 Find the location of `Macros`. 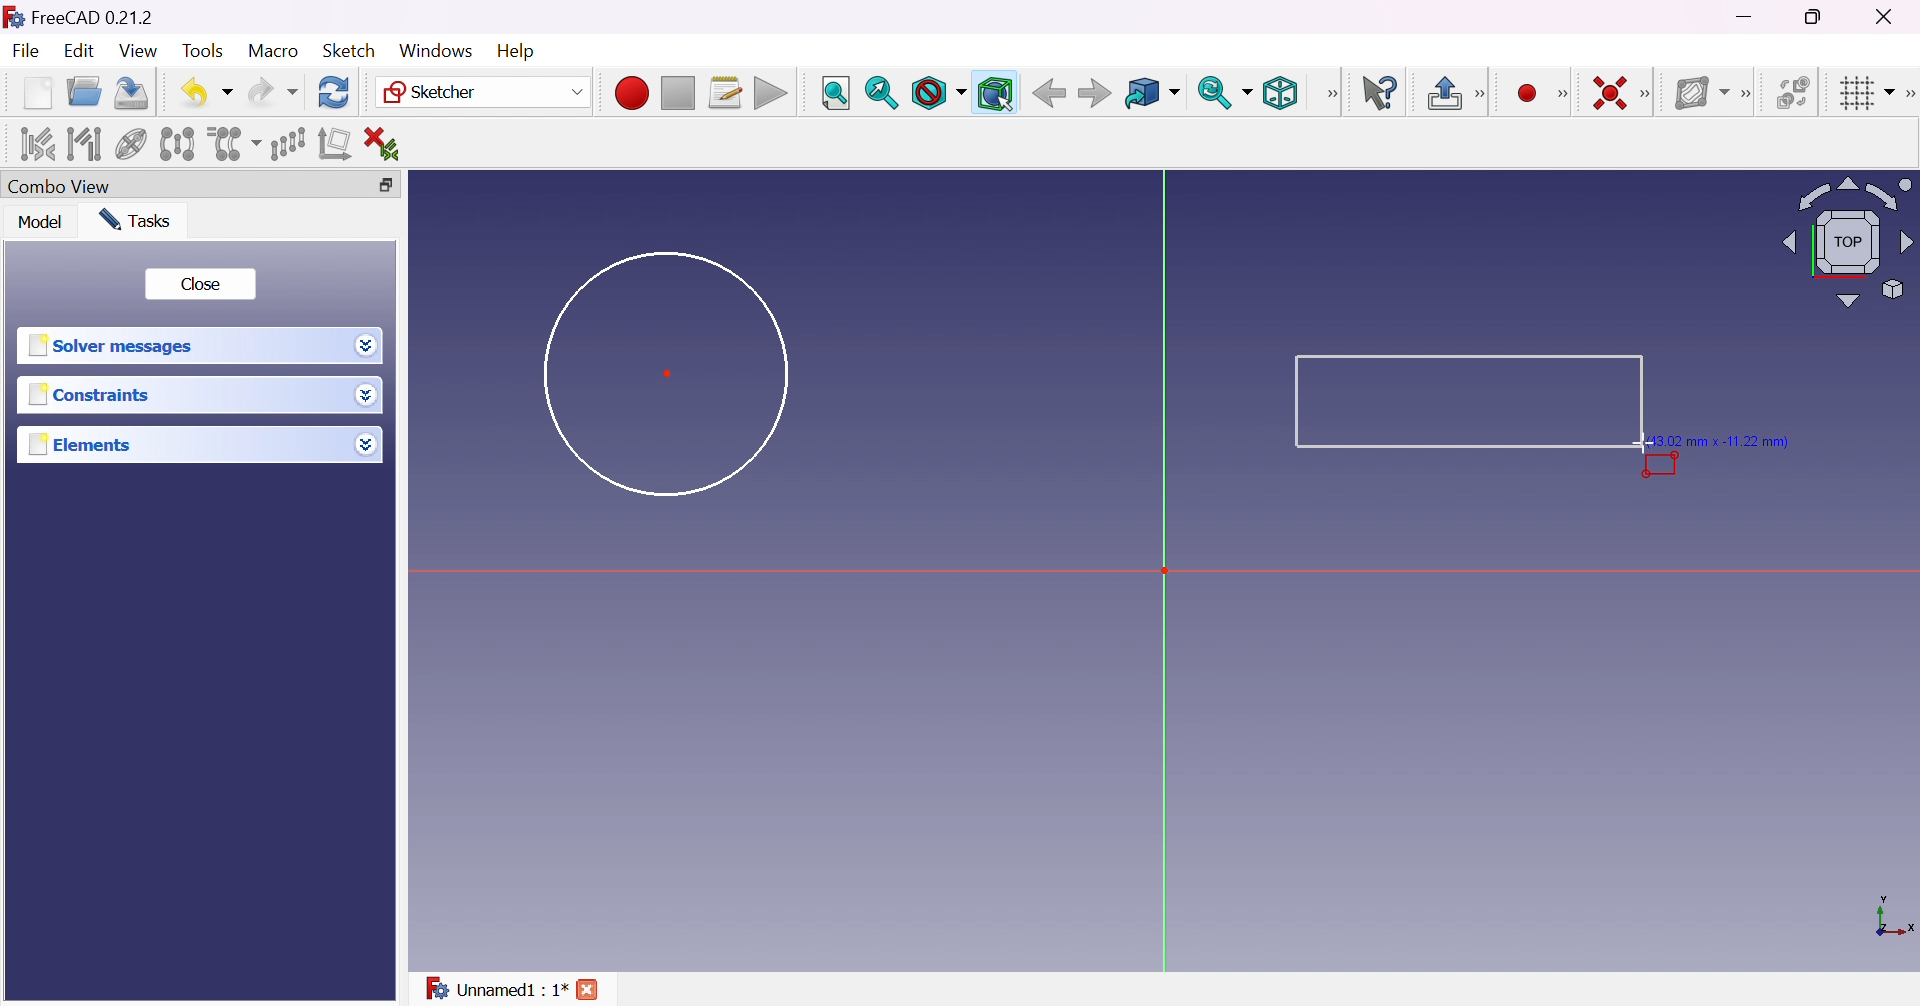

Macros is located at coordinates (726, 93).